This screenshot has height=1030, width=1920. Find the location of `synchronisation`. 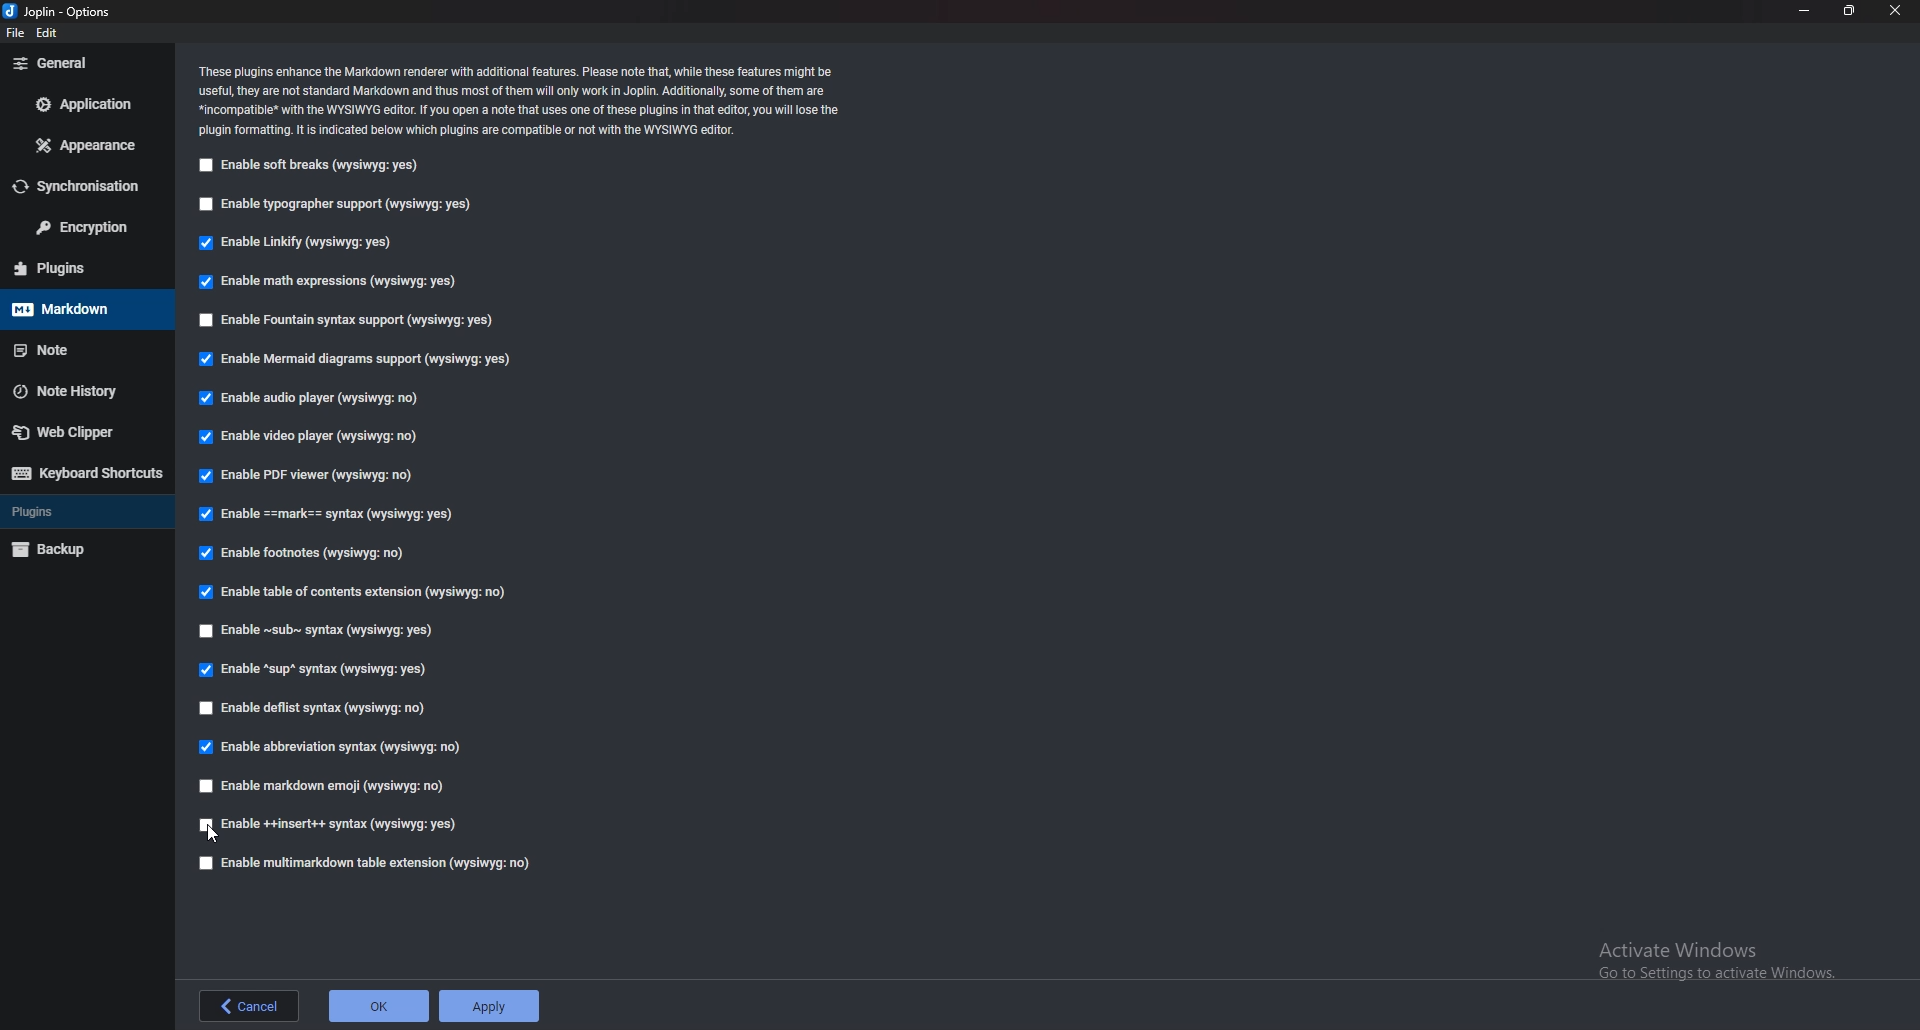

synchronisation is located at coordinates (77, 186).